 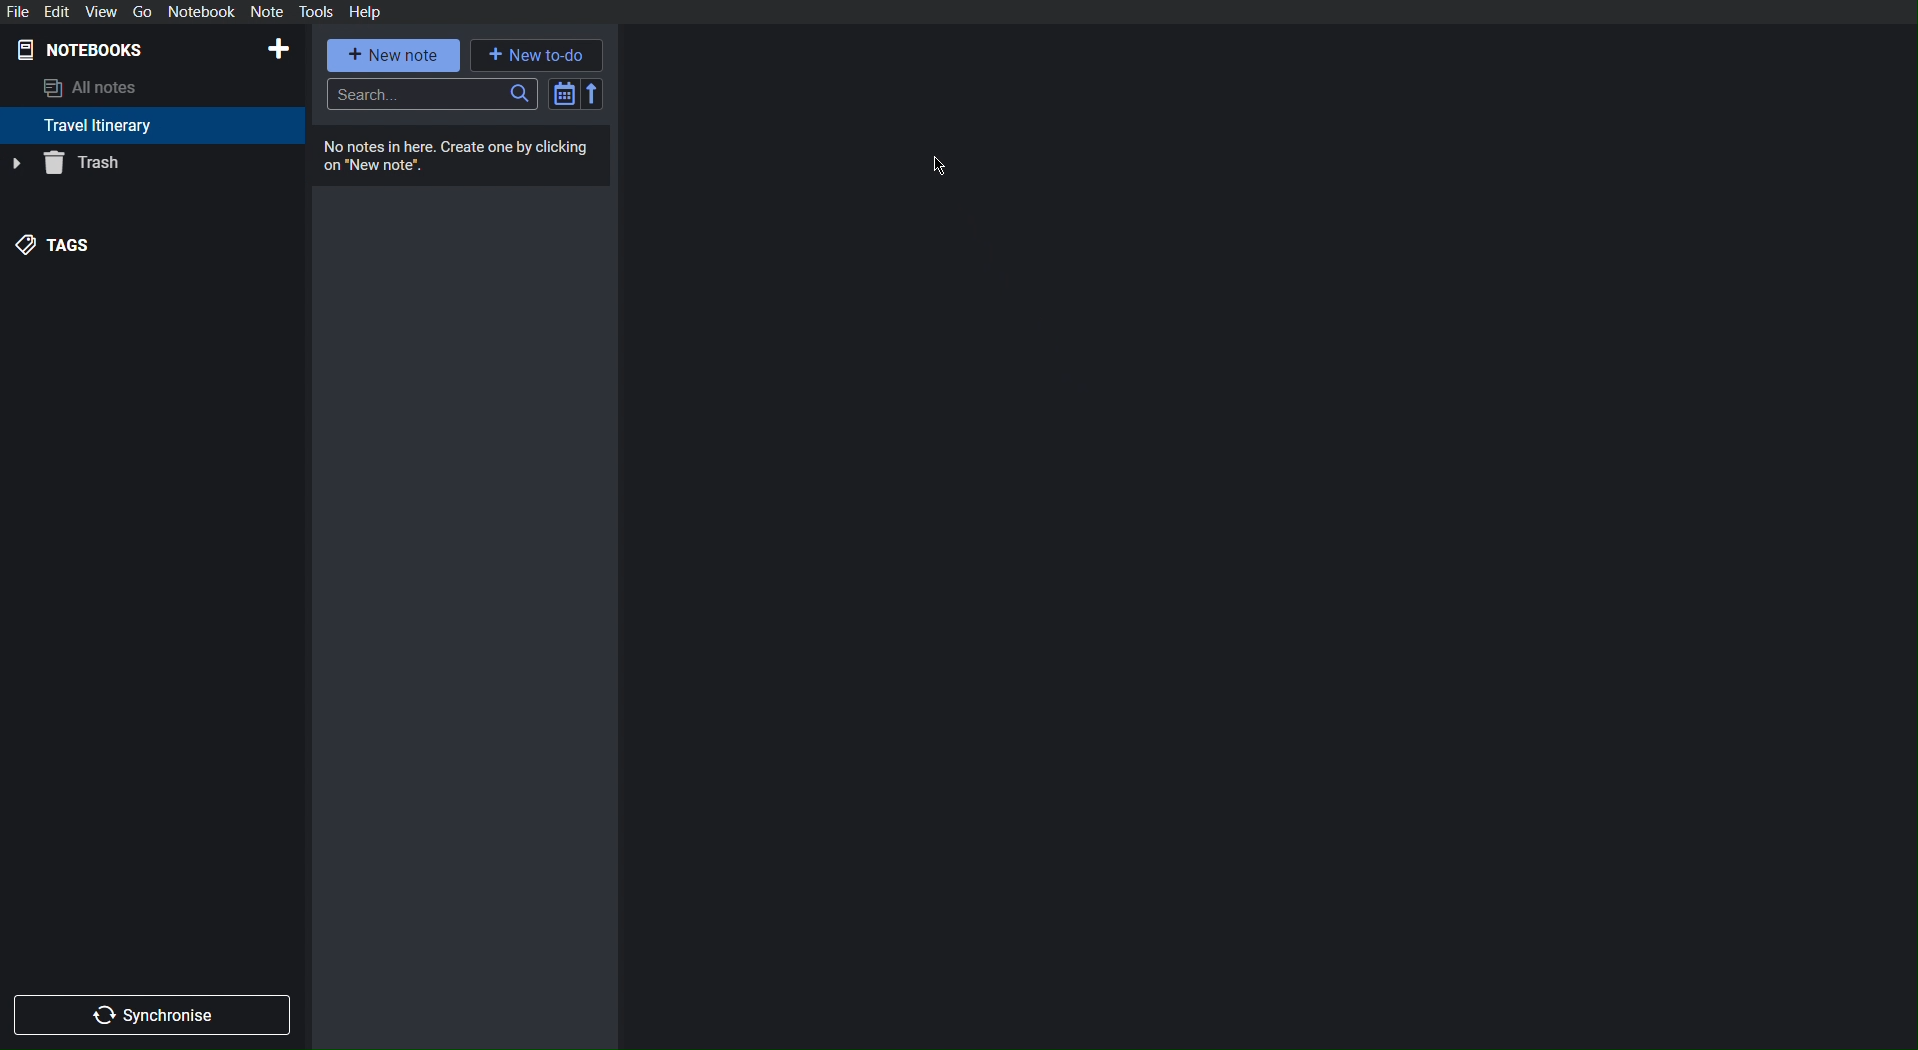 What do you see at coordinates (436, 97) in the screenshot?
I see `Search` at bounding box center [436, 97].